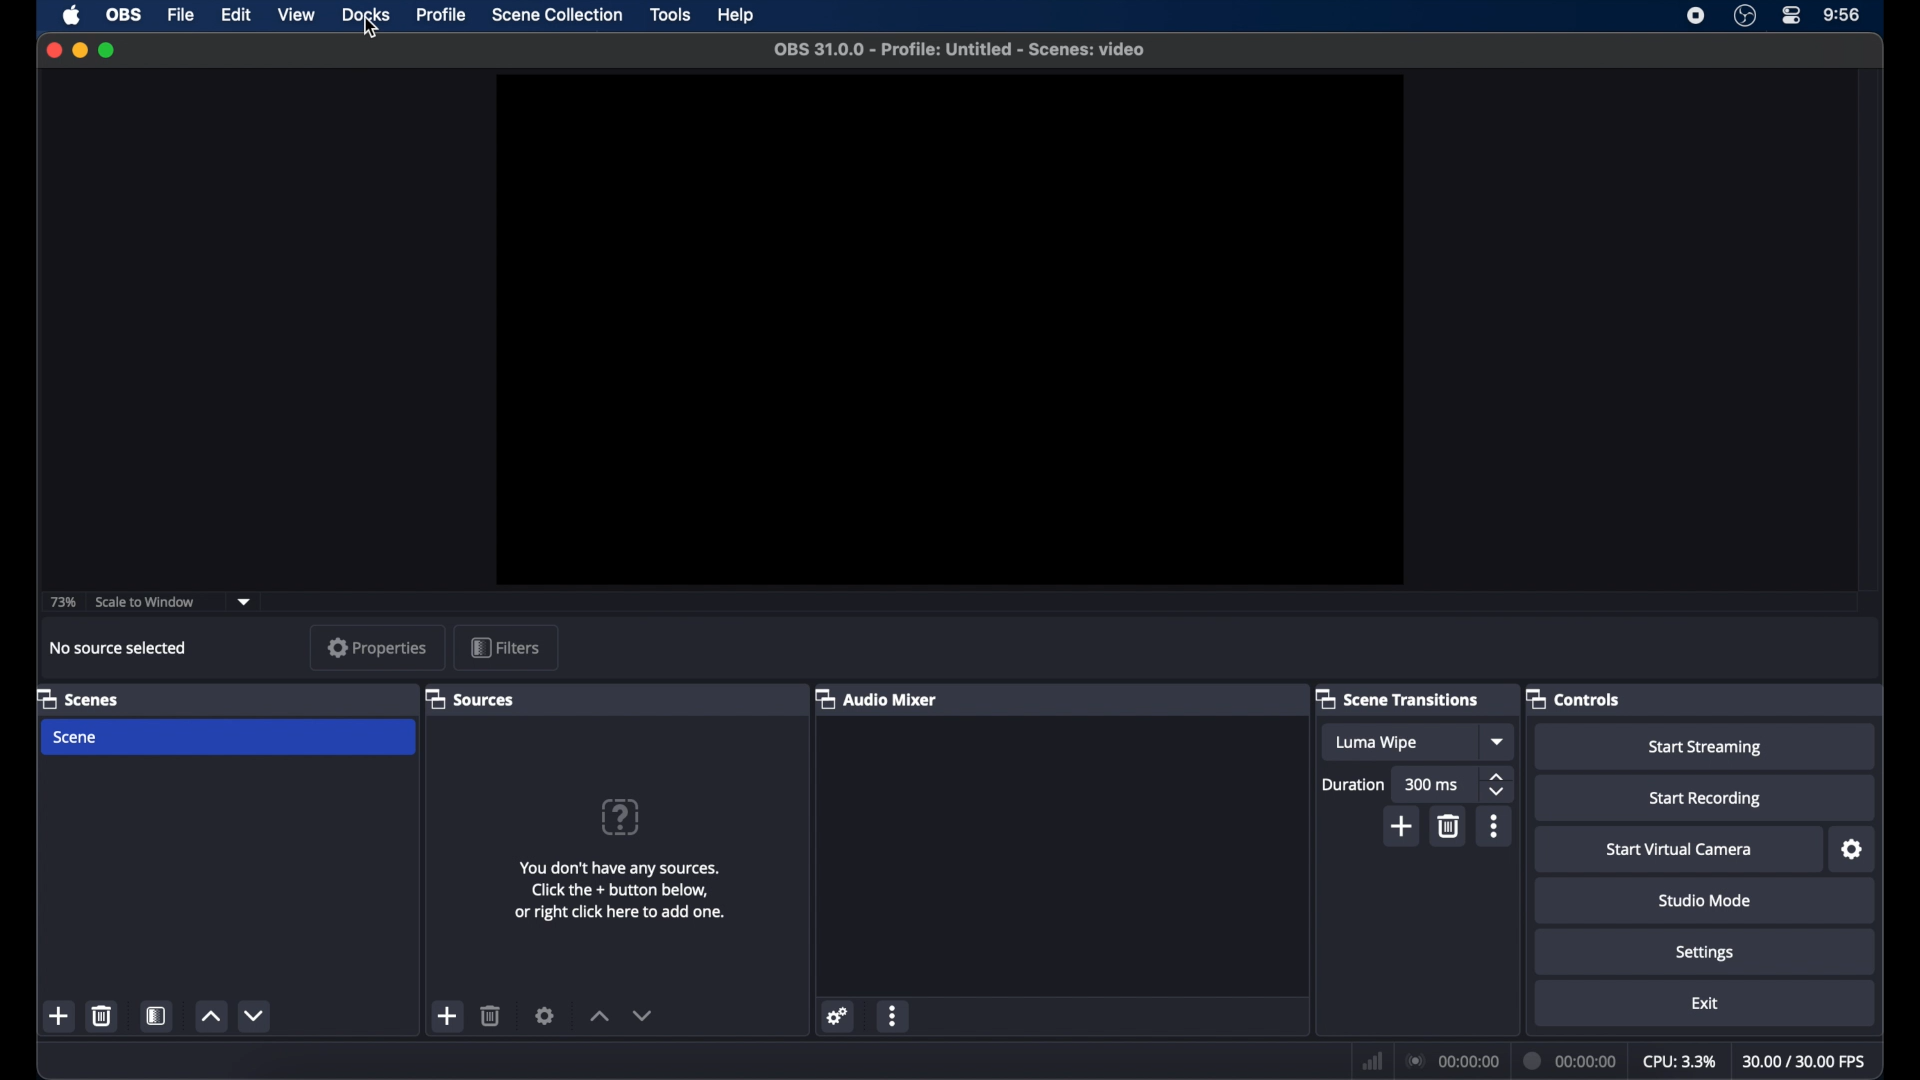 The height and width of the screenshot is (1080, 1920). What do you see at coordinates (442, 15) in the screenshot?
I see `profile` at bounding box center [442, 15].